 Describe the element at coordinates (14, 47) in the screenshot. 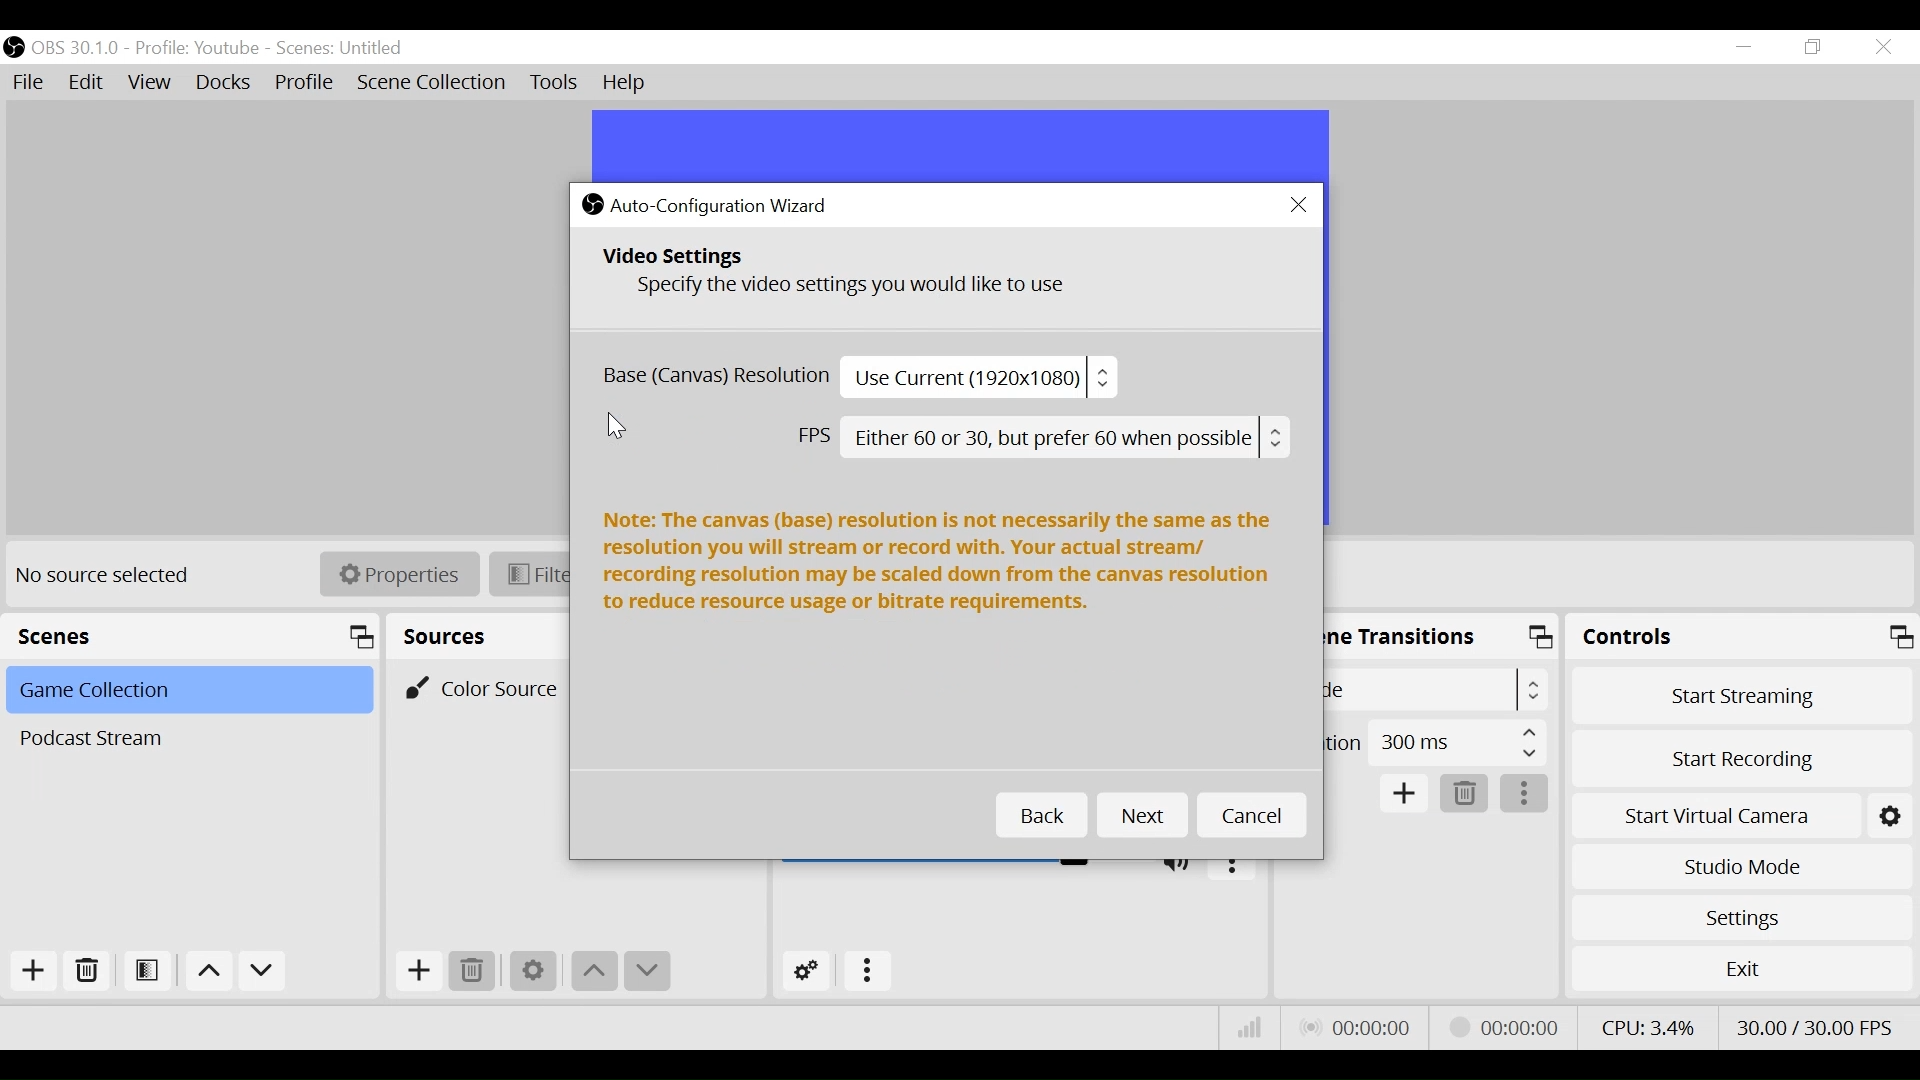

I see `OBS Desktop icon` at that location.